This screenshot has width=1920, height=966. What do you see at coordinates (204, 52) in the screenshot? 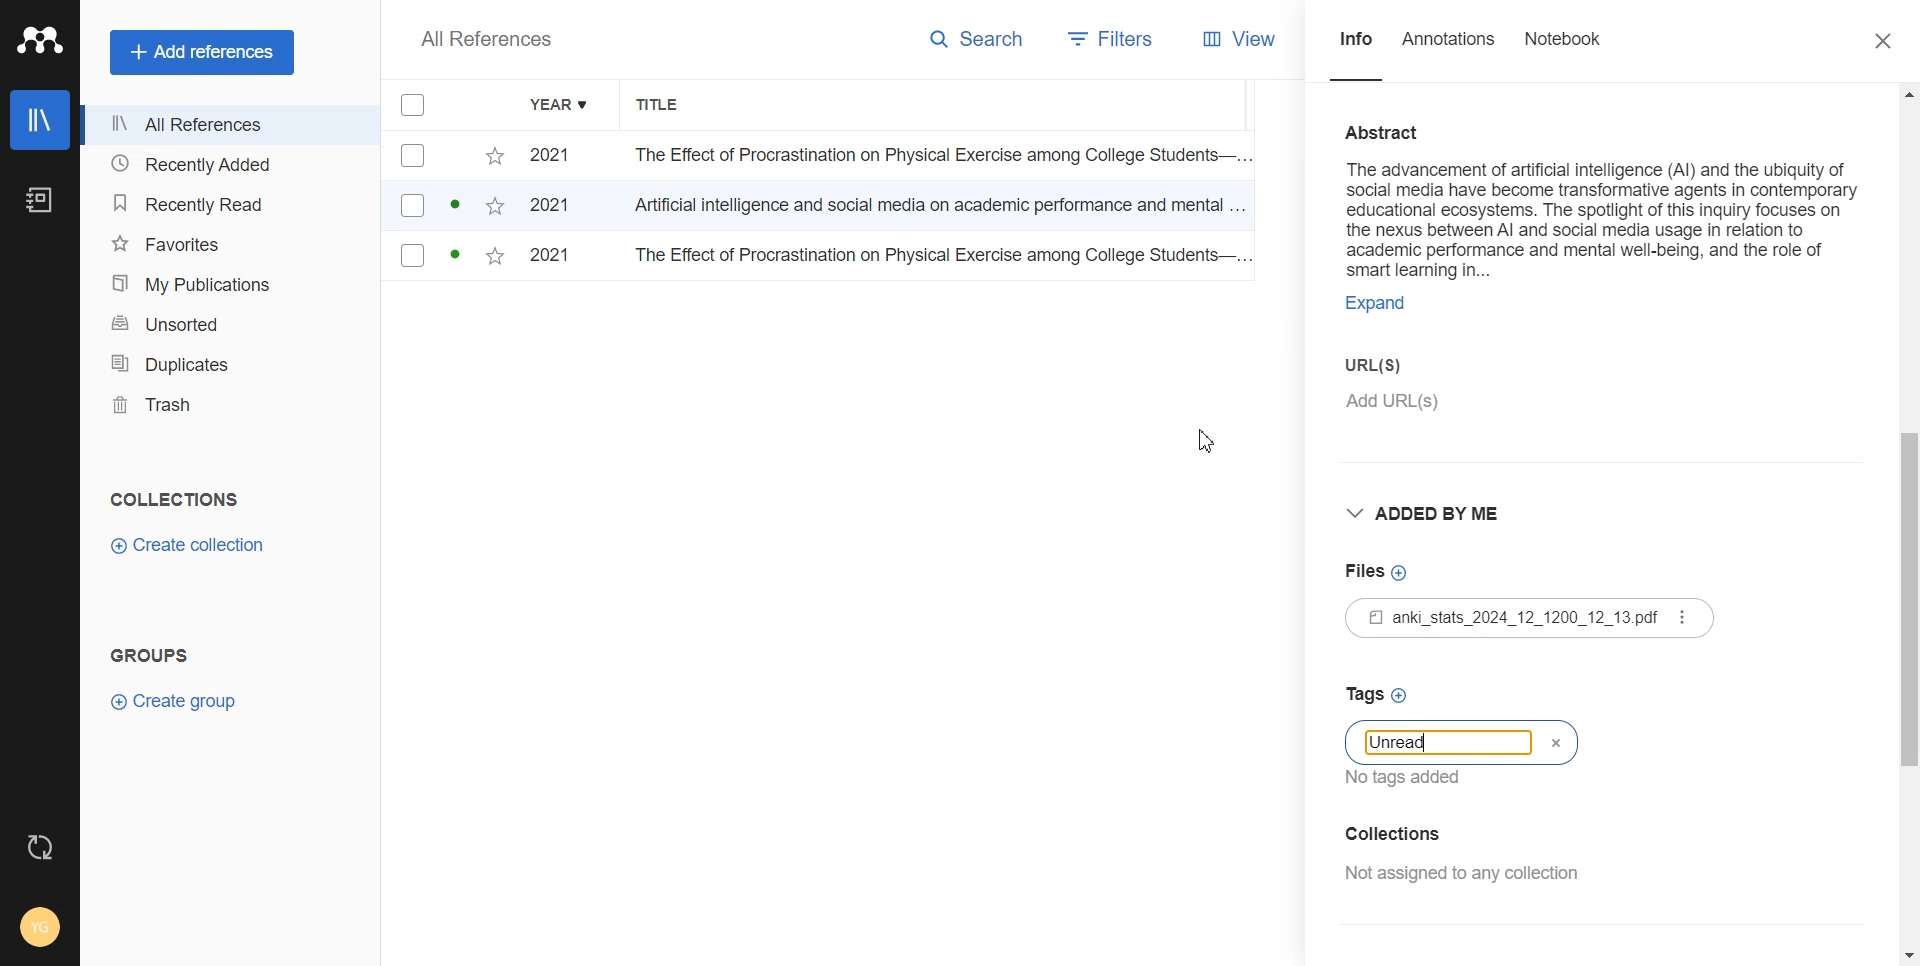
I see `Add references` at bounding box center [204, 52].